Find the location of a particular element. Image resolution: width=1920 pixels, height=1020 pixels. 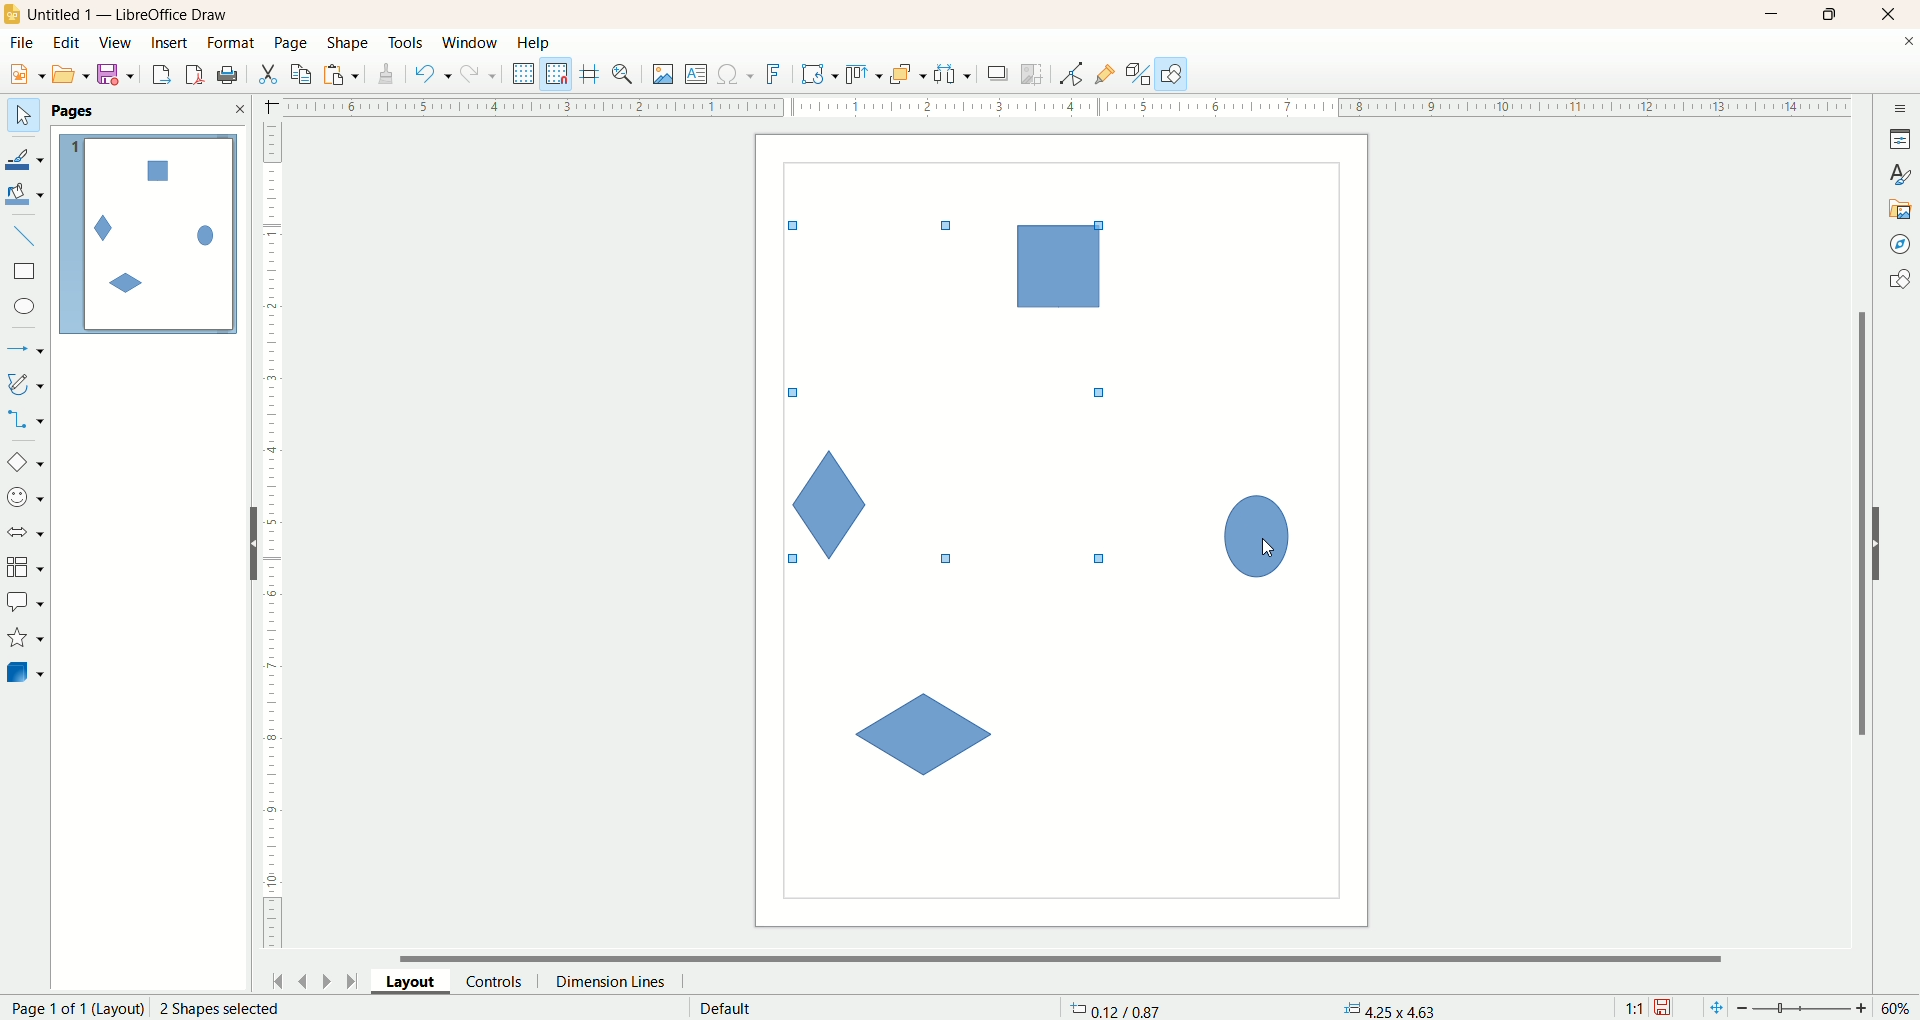

stars and banners is located at coordinates (24, 637).